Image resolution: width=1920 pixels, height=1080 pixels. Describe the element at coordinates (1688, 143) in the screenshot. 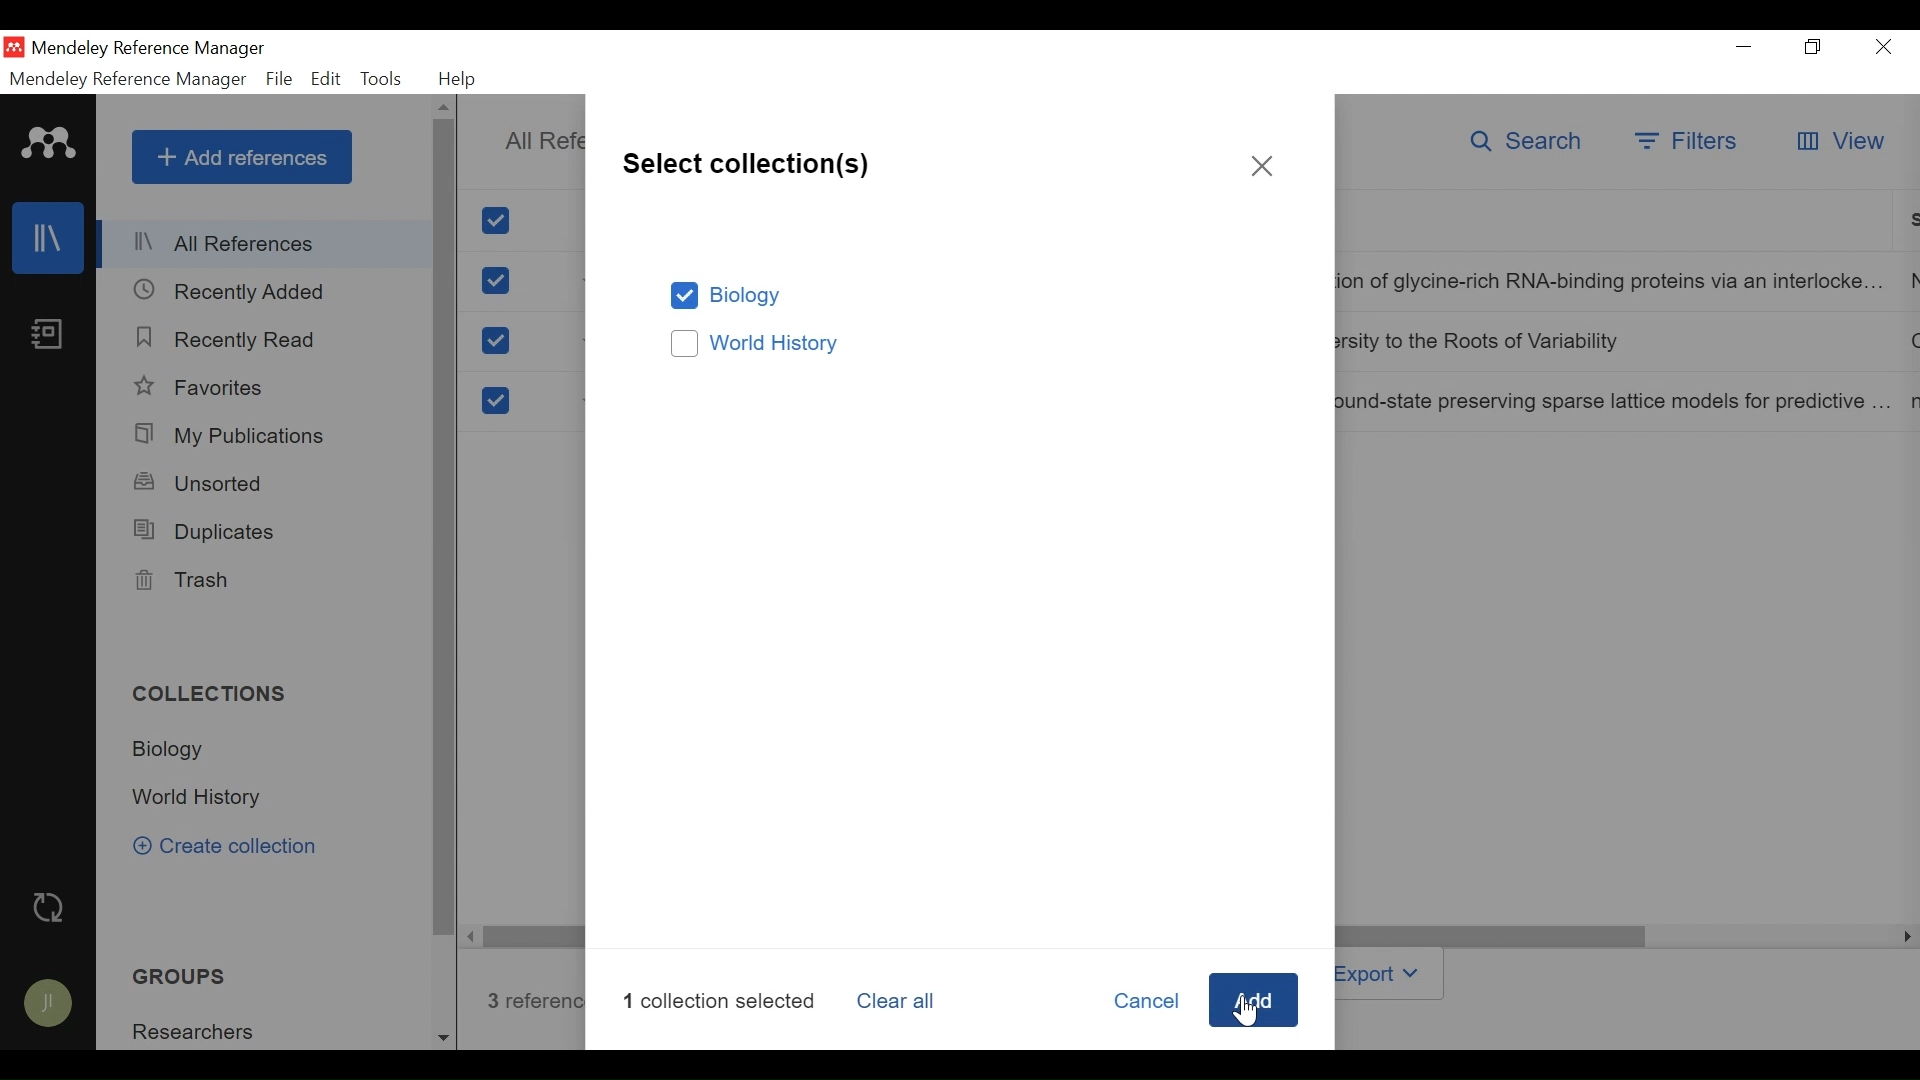

I see `Filters` at that location.